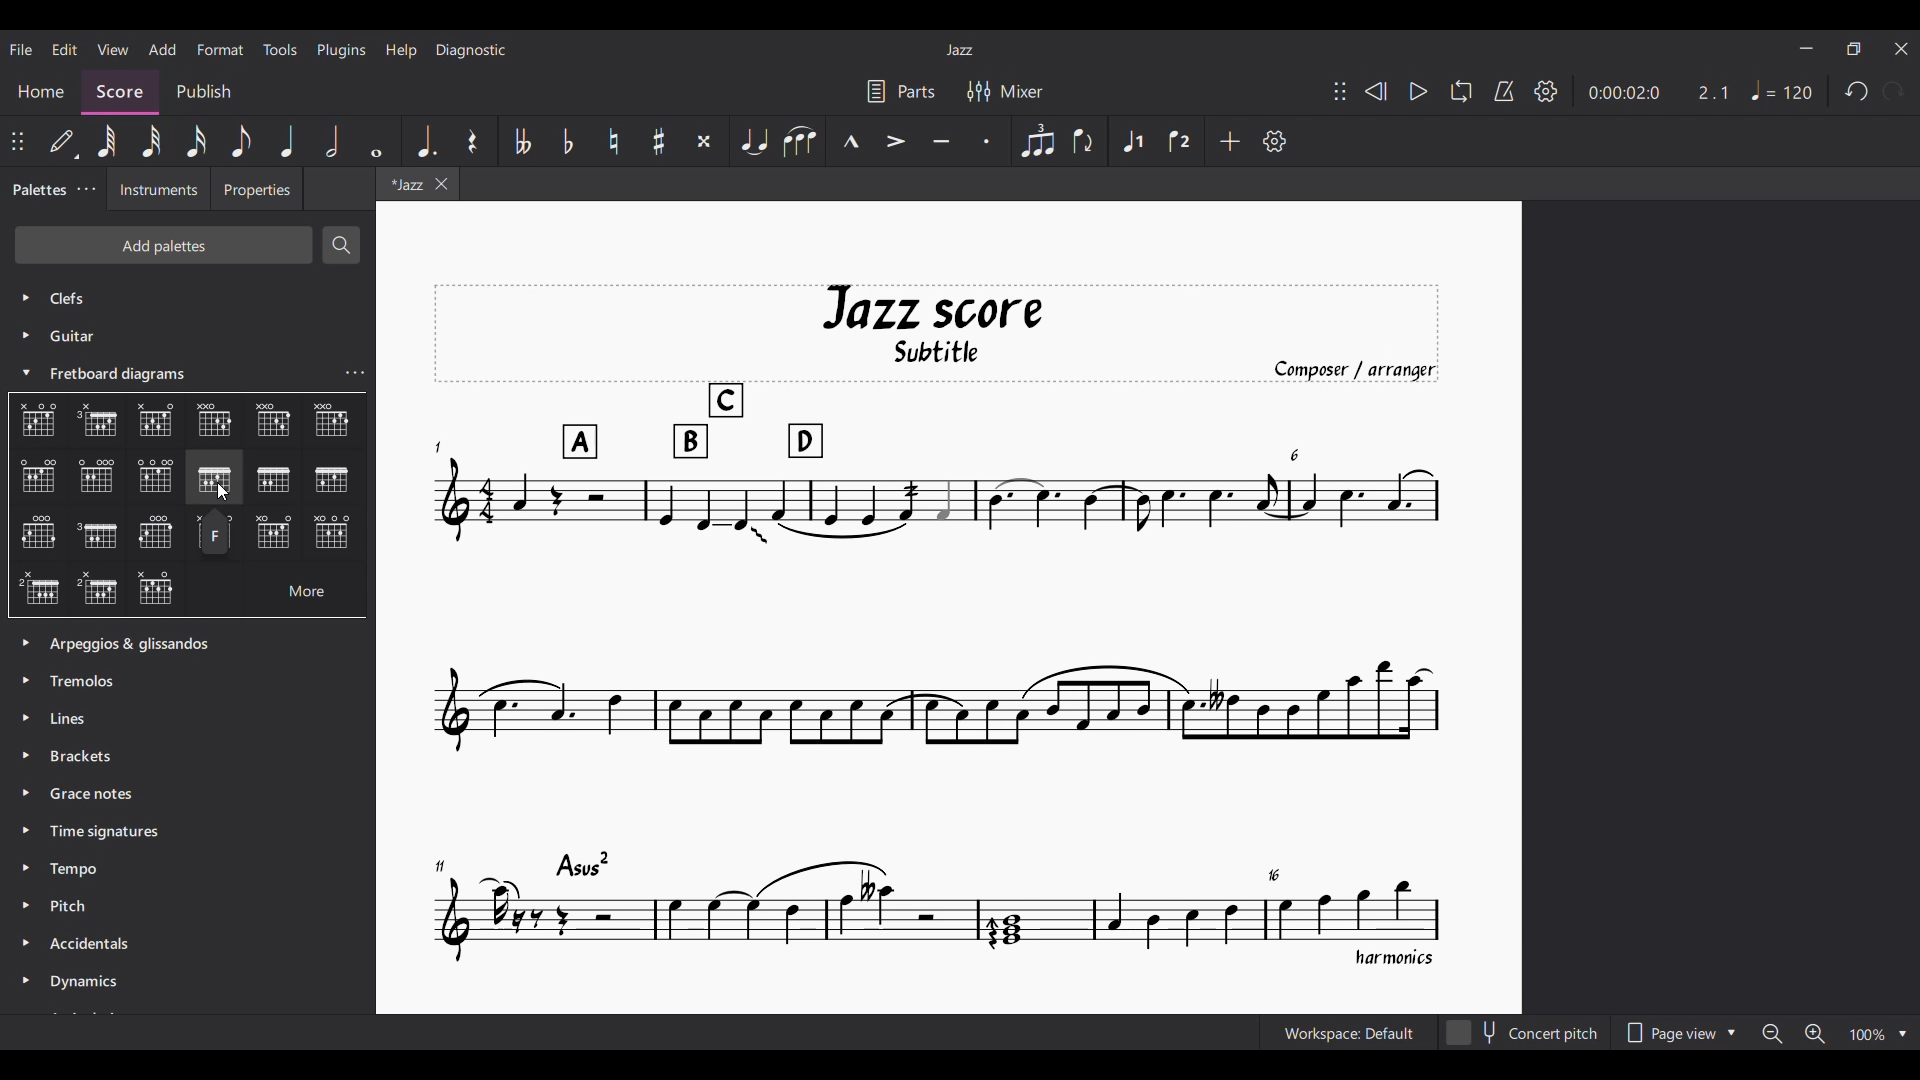  What do you see at coordinates (799, 142) in the screenshot?
I see `Slur` at bounding box center [799, 142].